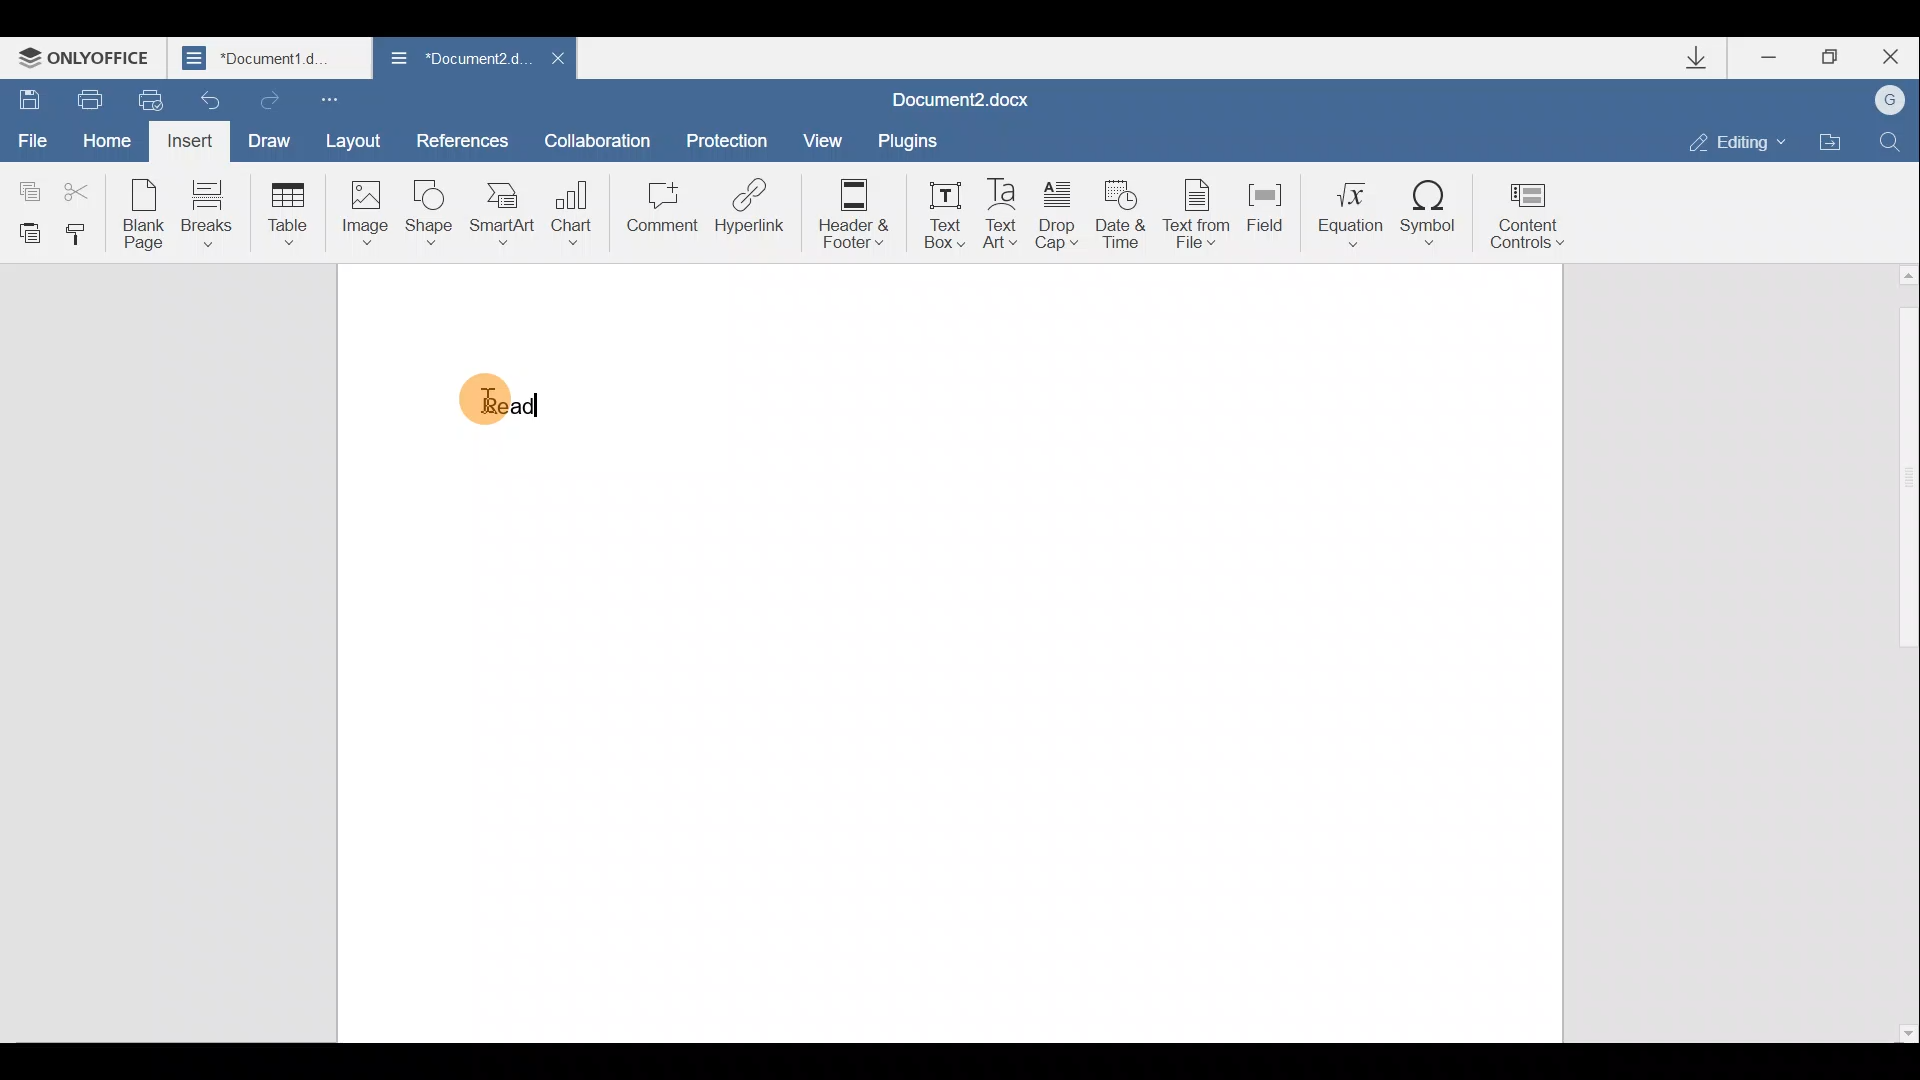 The height and width of the screenshot is (1080, 1920). I want to click on Working area, so click(1099, 650).